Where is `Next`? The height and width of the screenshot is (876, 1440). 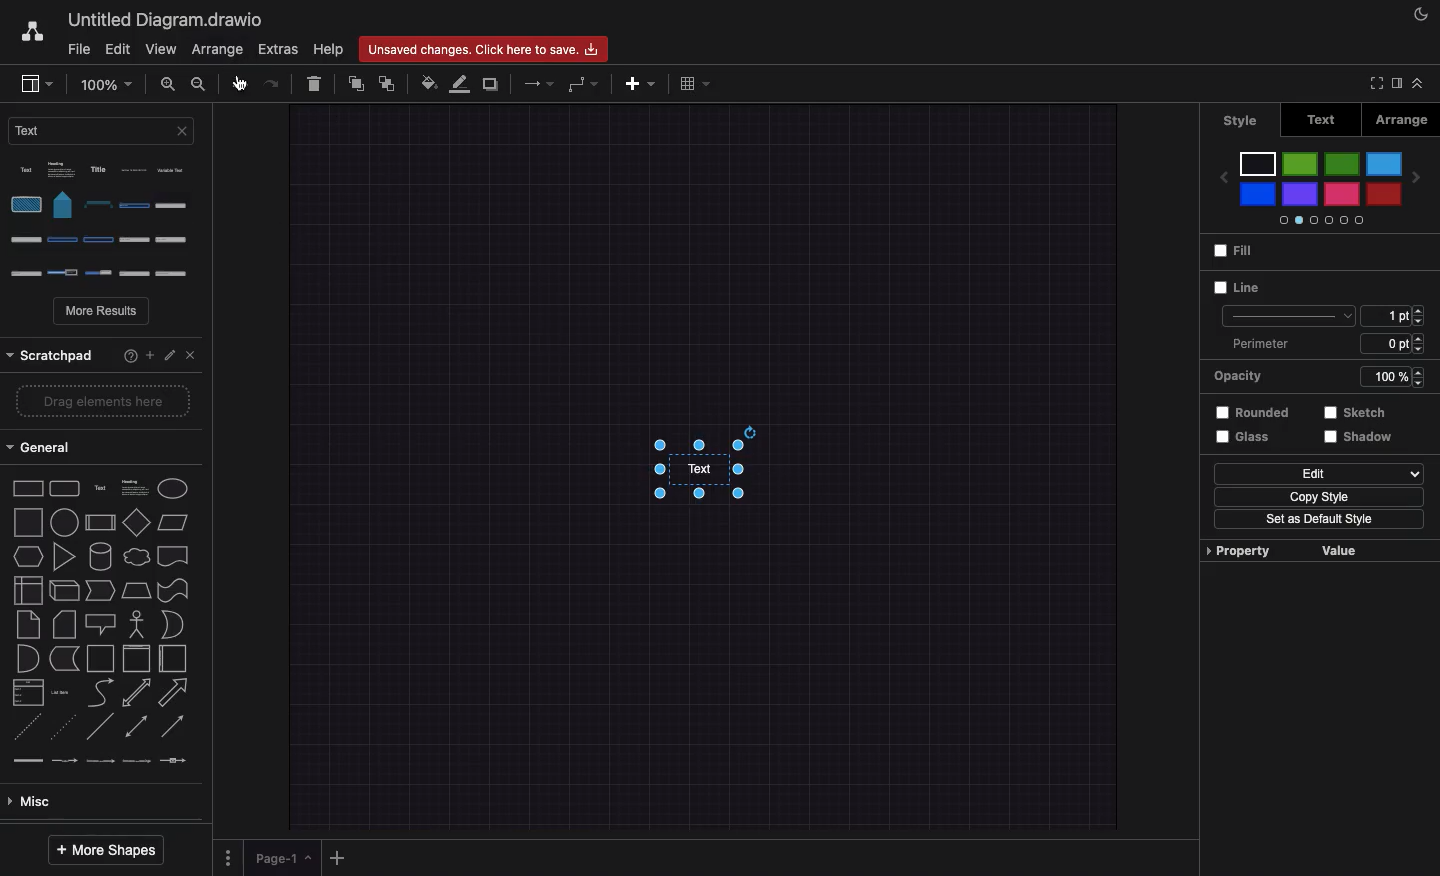
Next is located at coordinates (1420, 175).